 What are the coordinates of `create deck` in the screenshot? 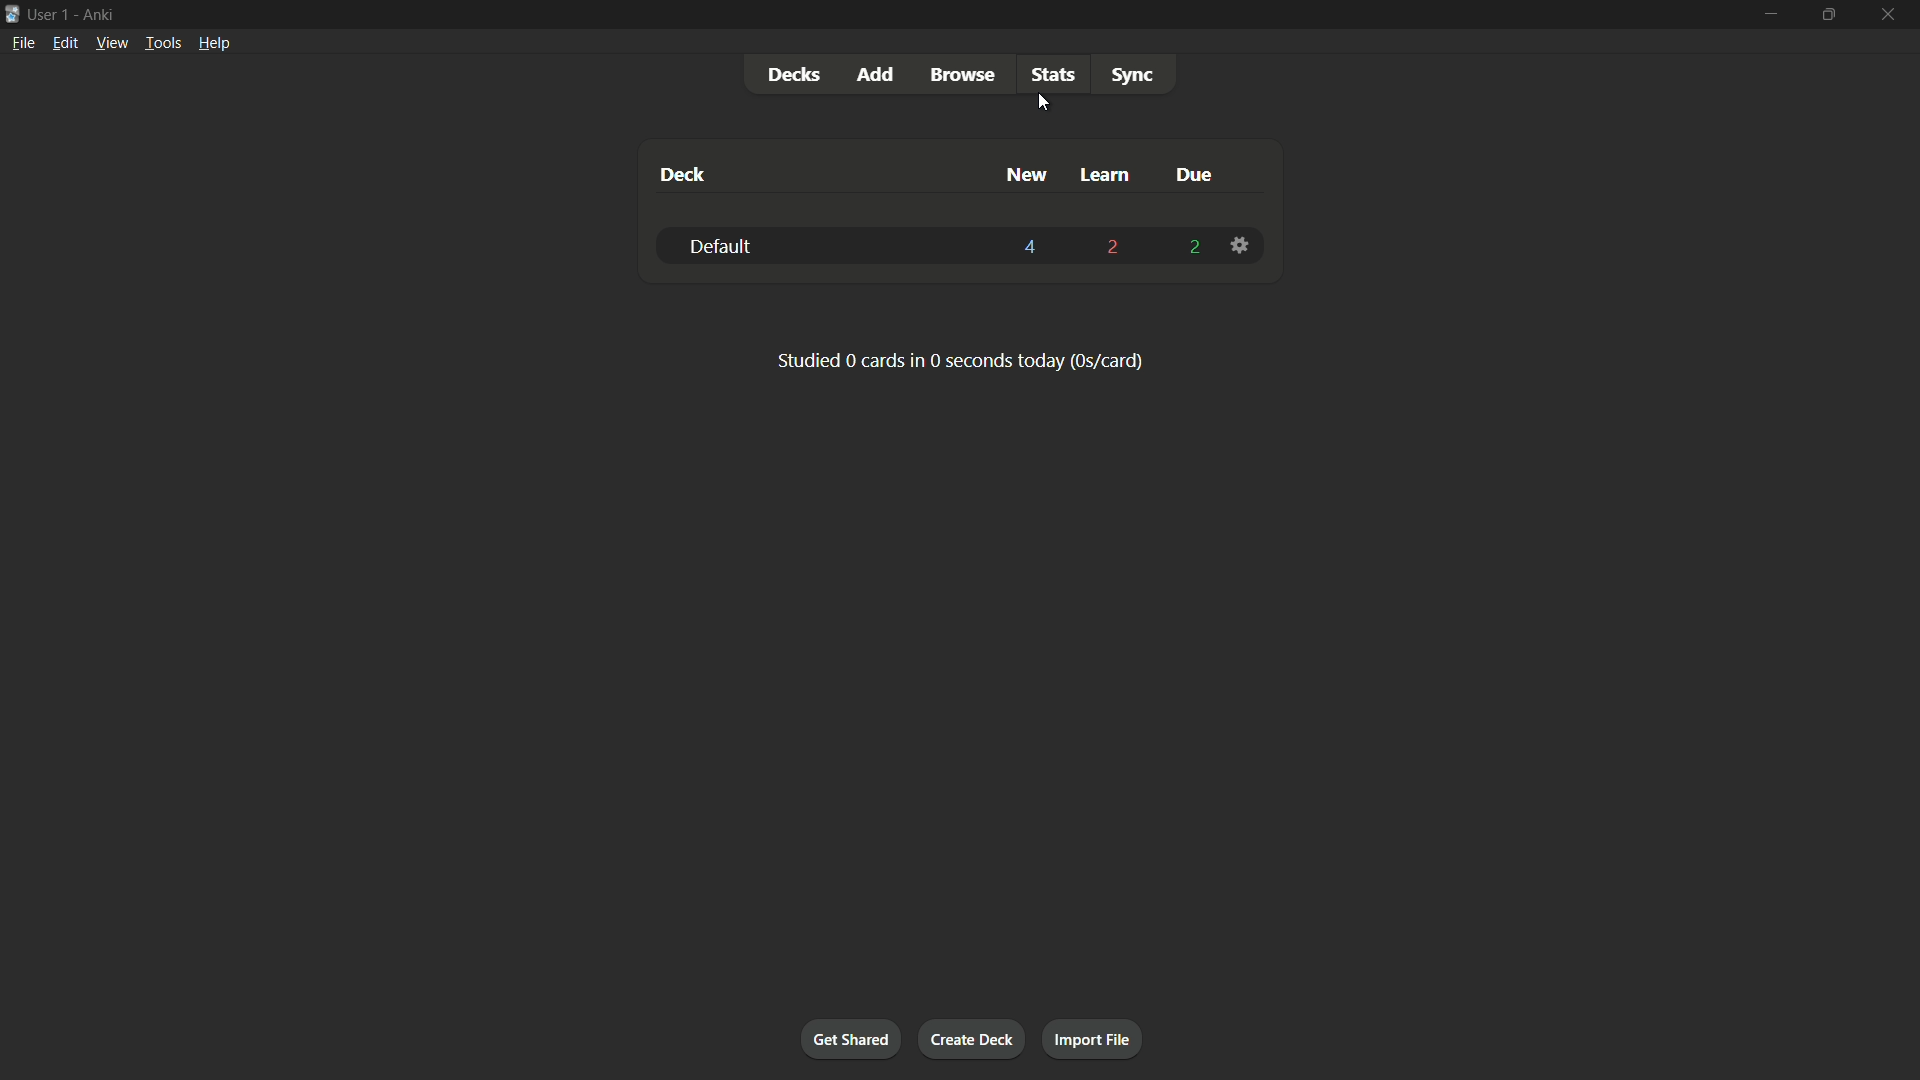 It's located at (975, 1040).